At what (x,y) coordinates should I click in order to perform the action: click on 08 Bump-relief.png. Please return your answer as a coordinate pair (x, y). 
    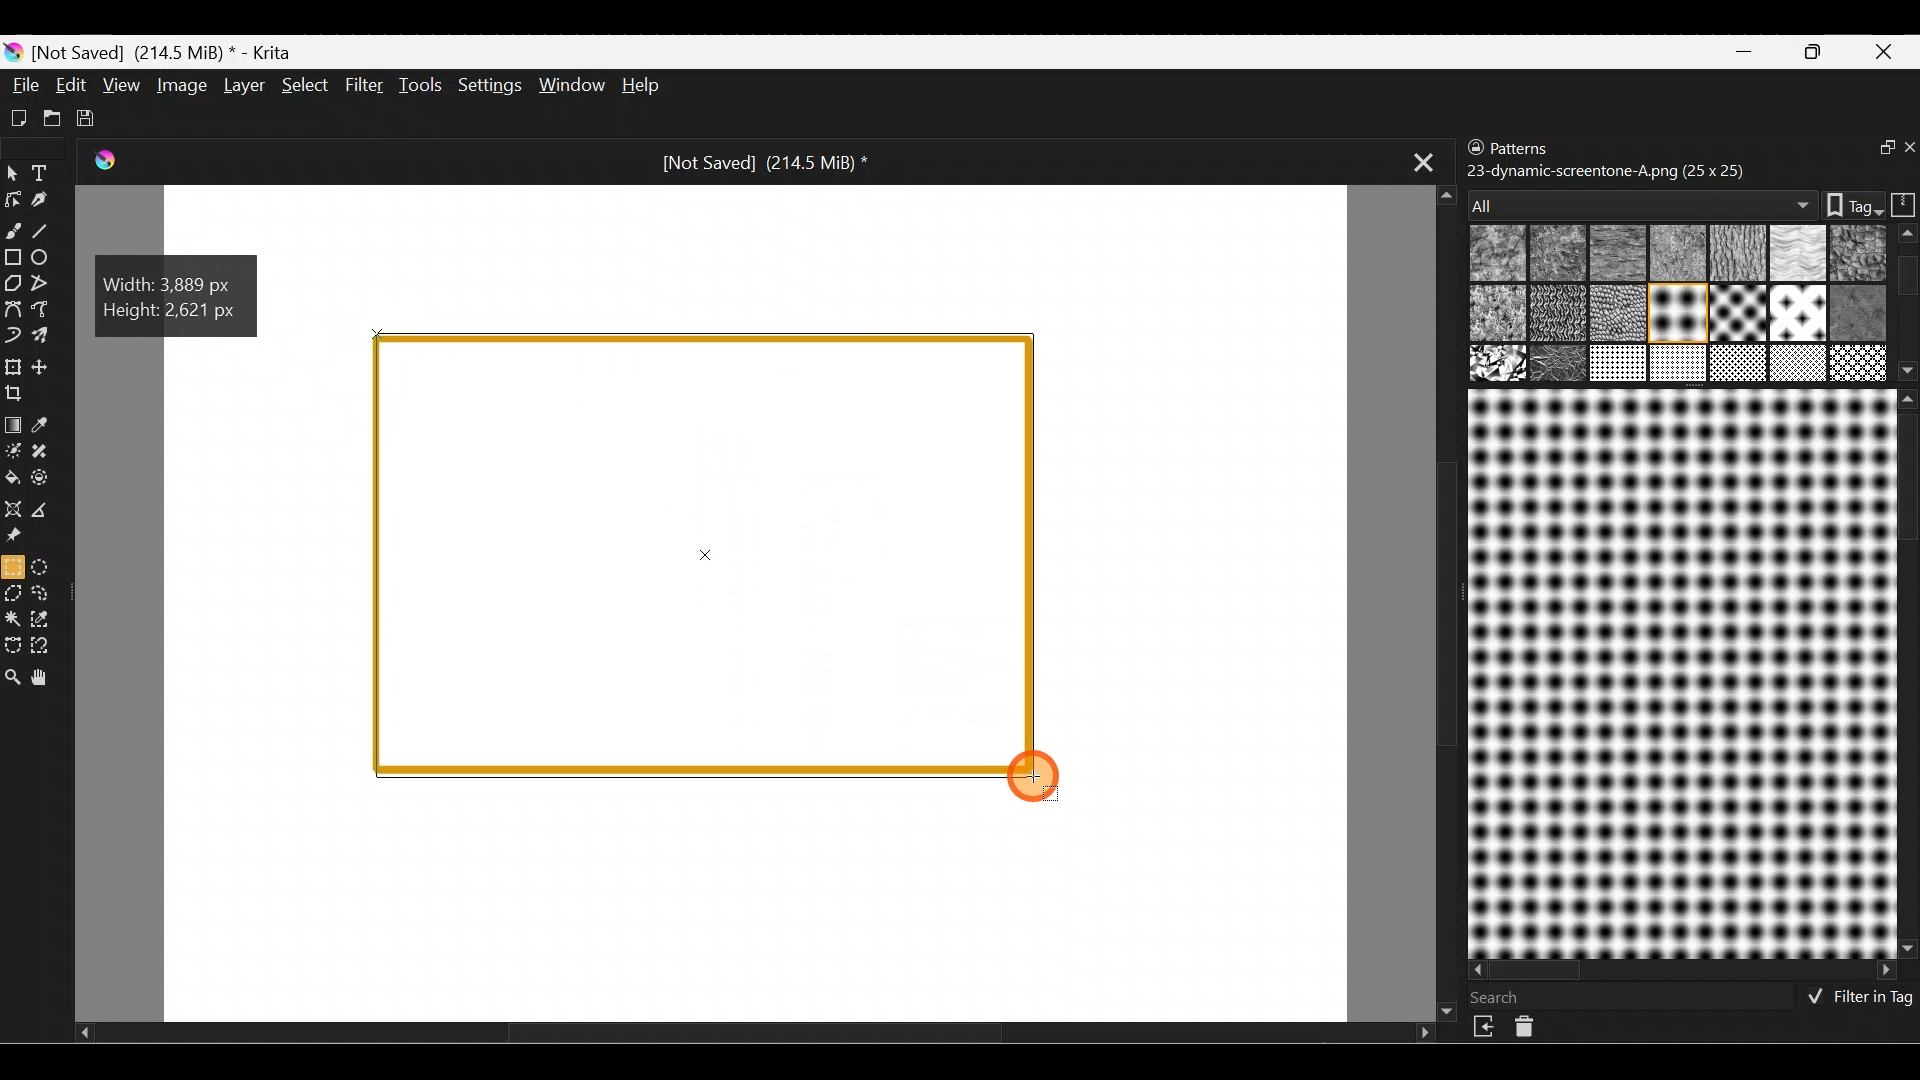
    Looking at the image, I should click on (1498, 314).